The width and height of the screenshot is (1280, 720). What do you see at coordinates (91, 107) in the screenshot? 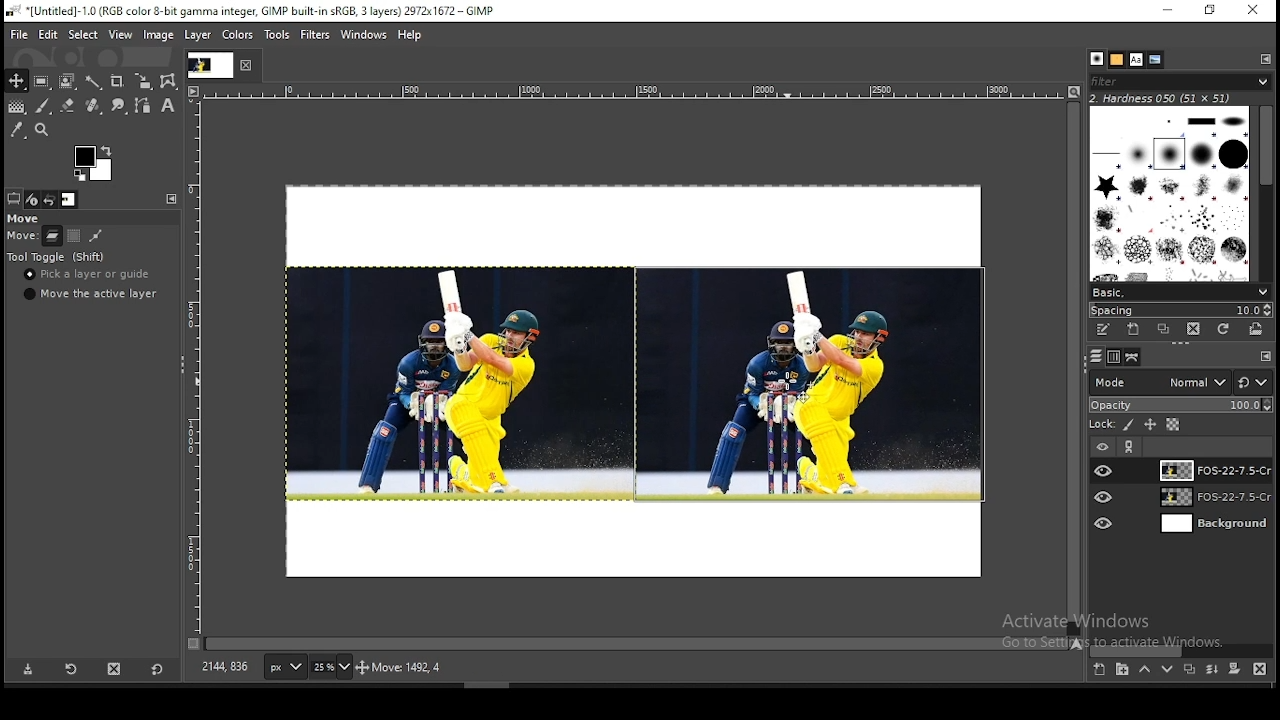
I see `heal tool` at bounding box center [91, 107].